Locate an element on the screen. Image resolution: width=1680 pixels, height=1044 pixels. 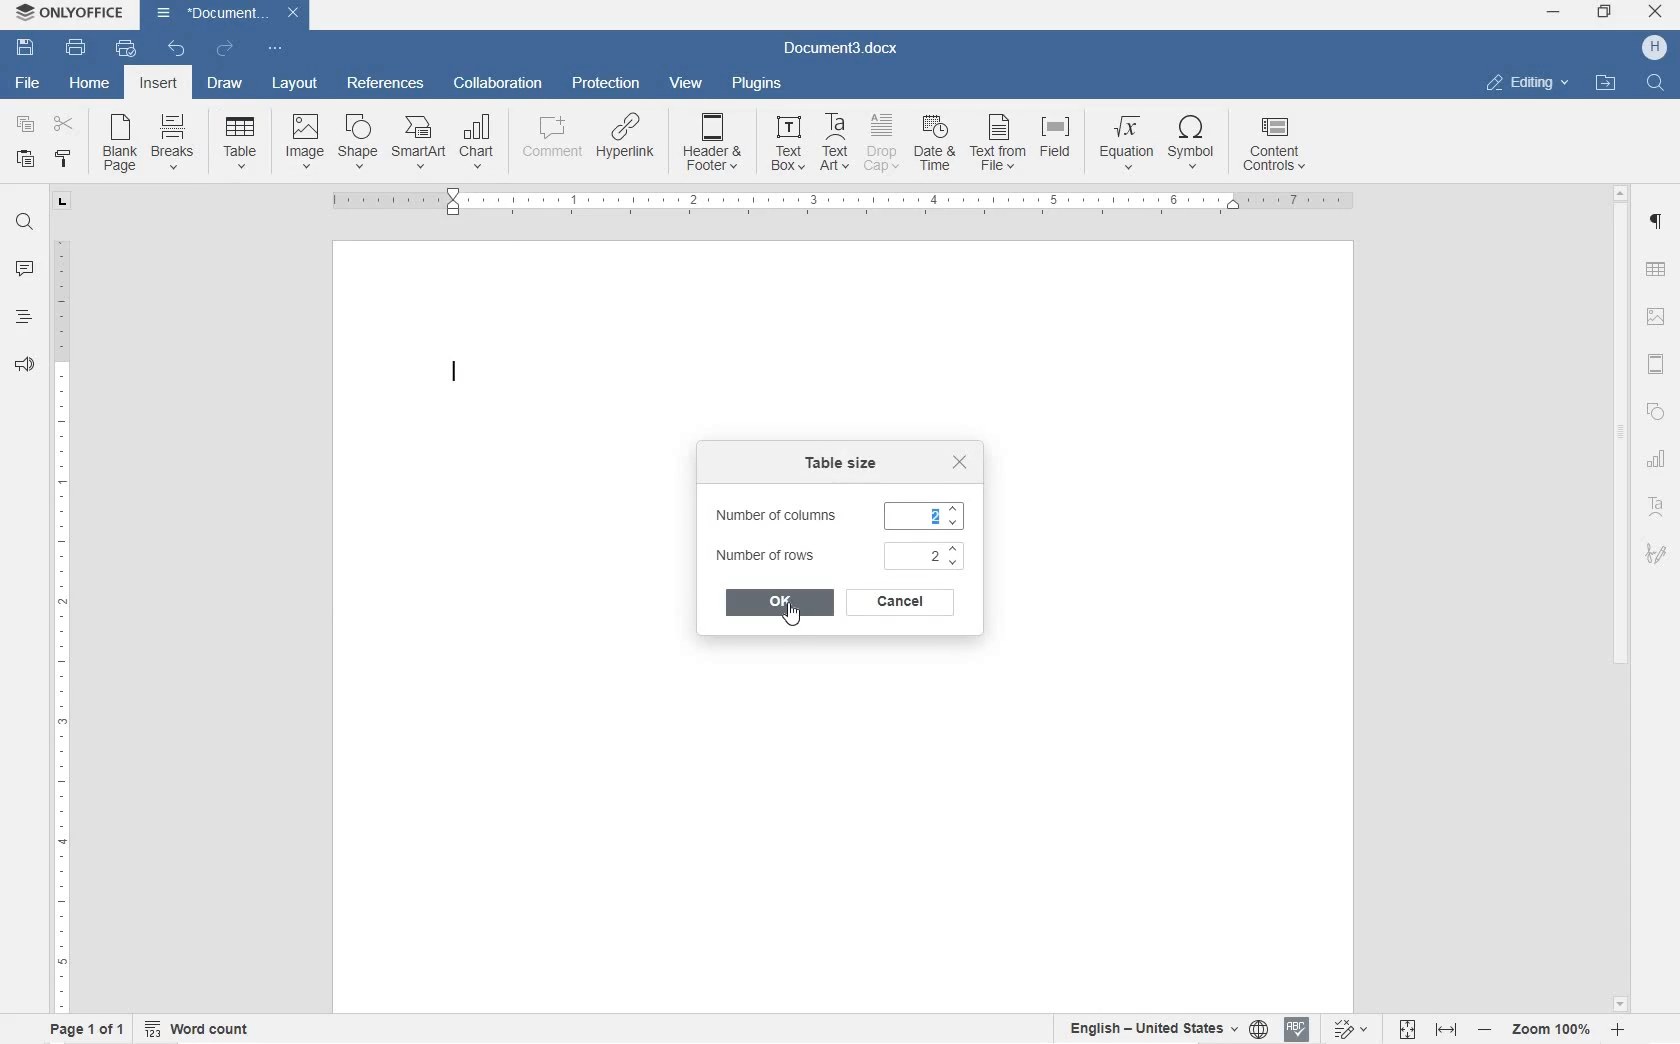
FEEDBACK & SUPPORT is located at coordinates (21, 365).